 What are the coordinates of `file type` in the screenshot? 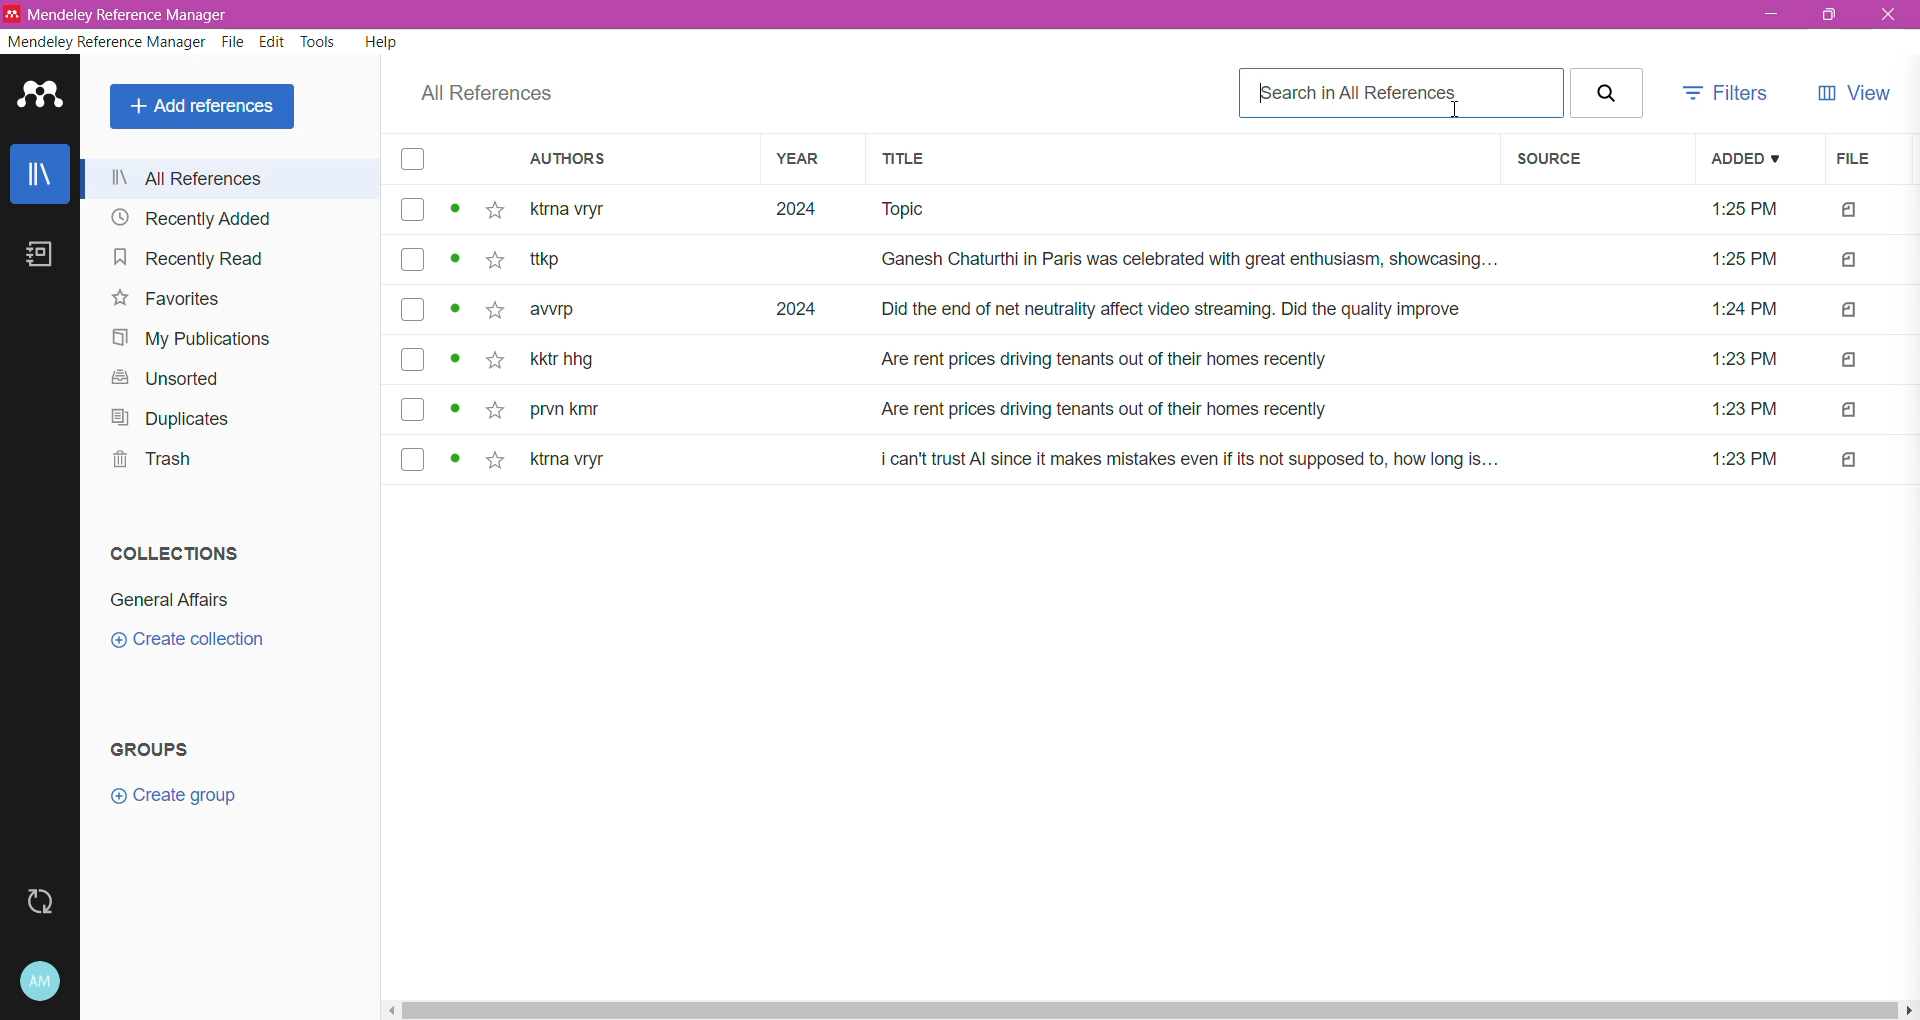 It's located at (1849, 262).